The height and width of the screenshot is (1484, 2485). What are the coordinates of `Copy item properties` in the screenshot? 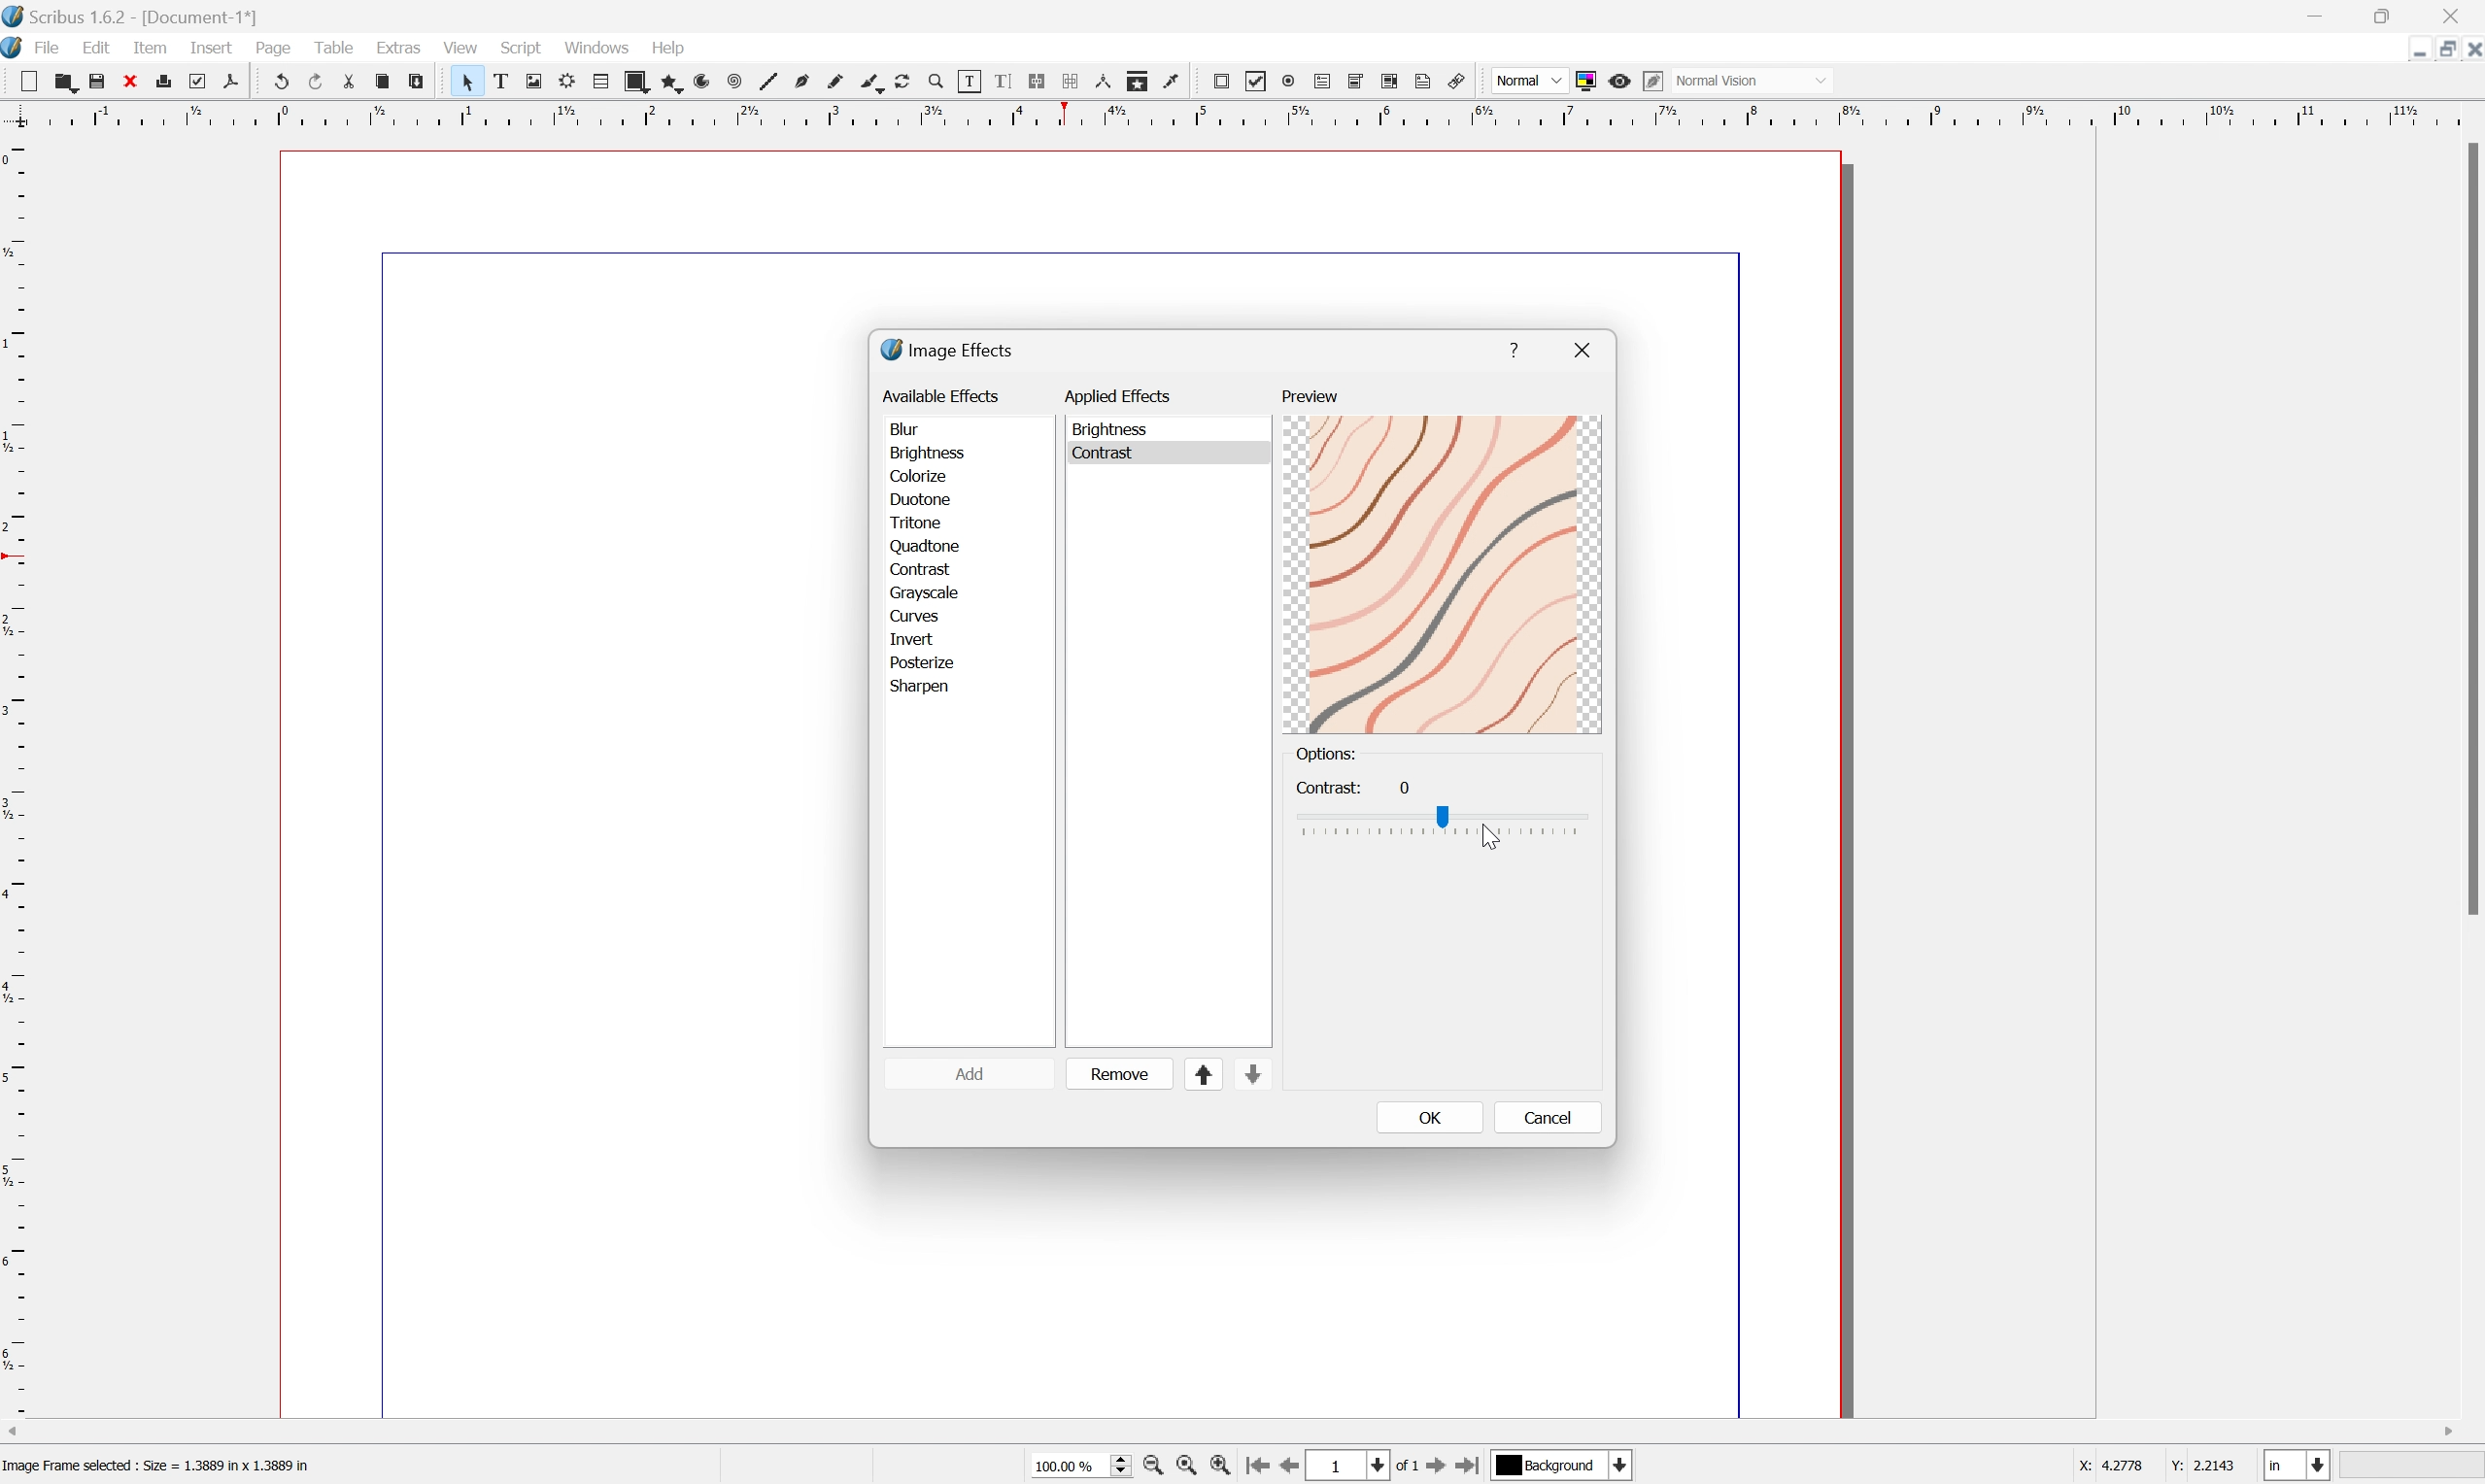 It's located at (1143, 82).